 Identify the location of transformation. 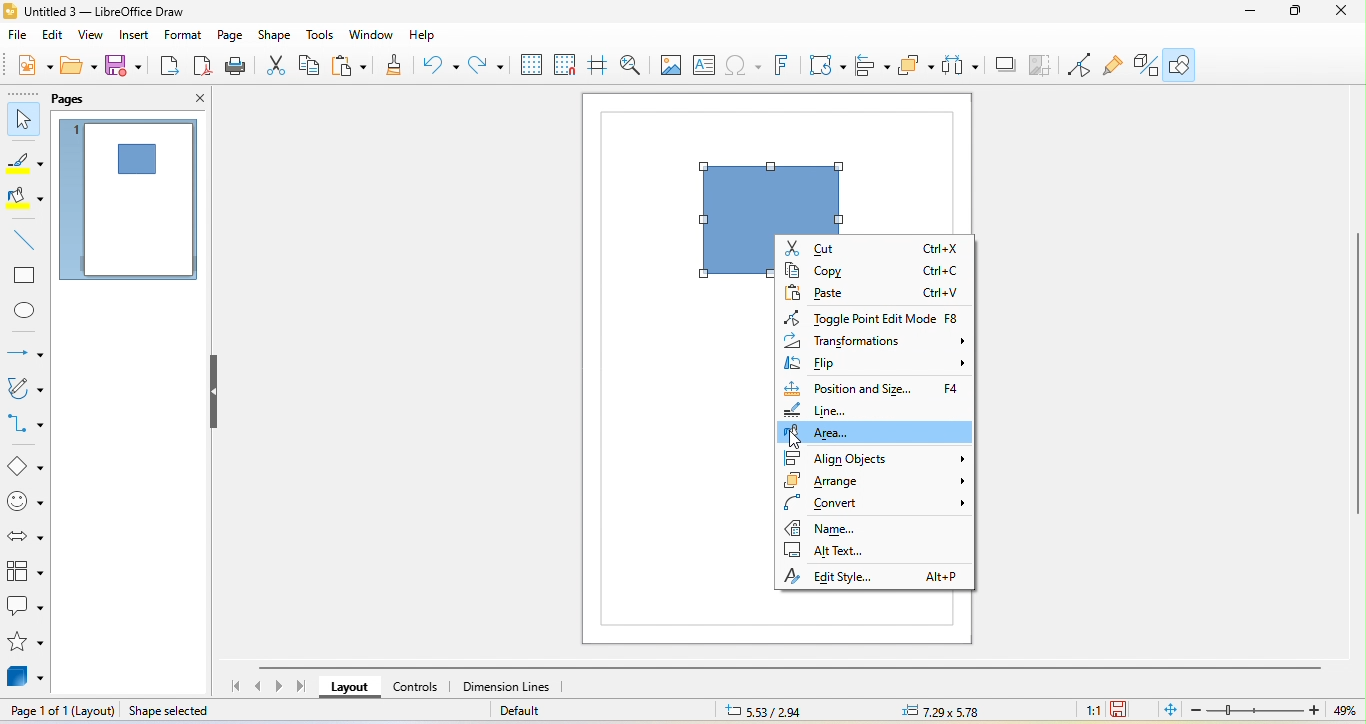
(829, 66).